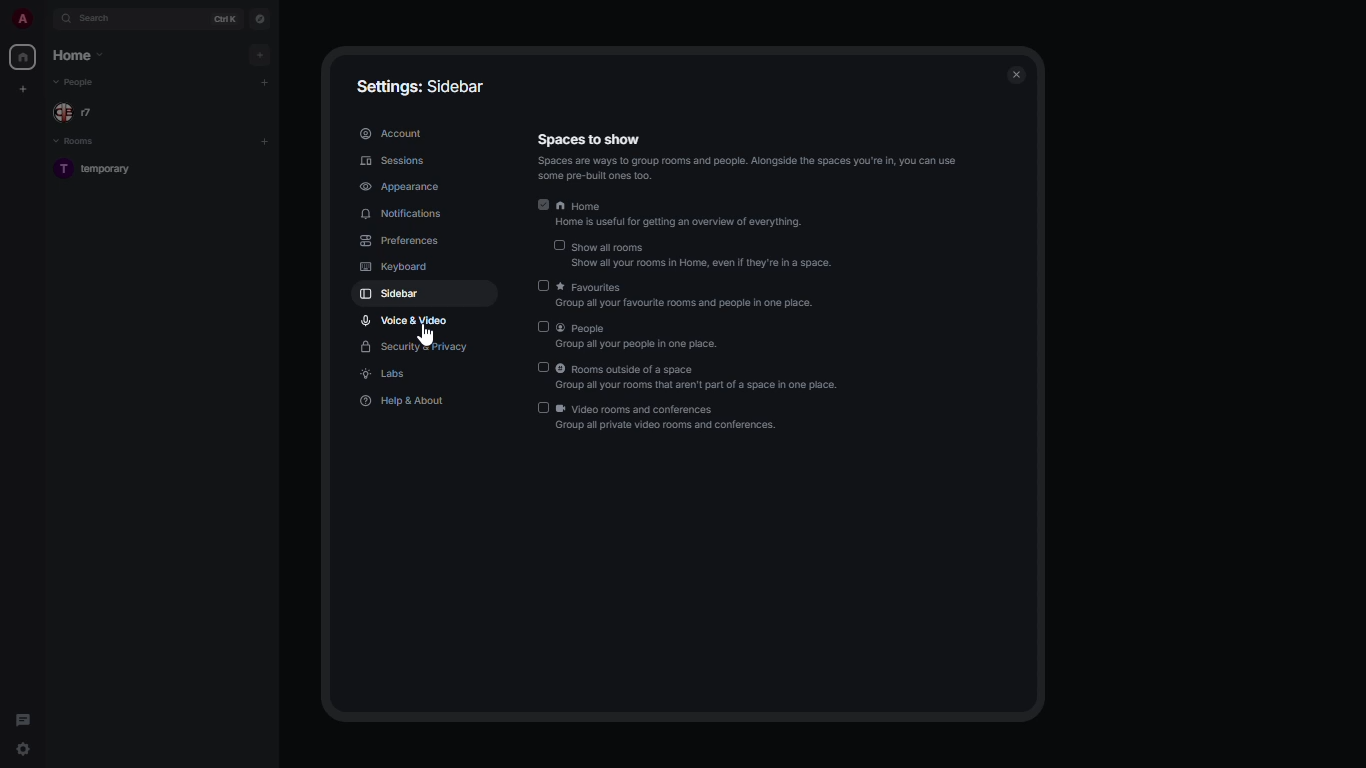 The width and height of the screenshot is (1366, 768). I want to click on add, so click(267, 141).